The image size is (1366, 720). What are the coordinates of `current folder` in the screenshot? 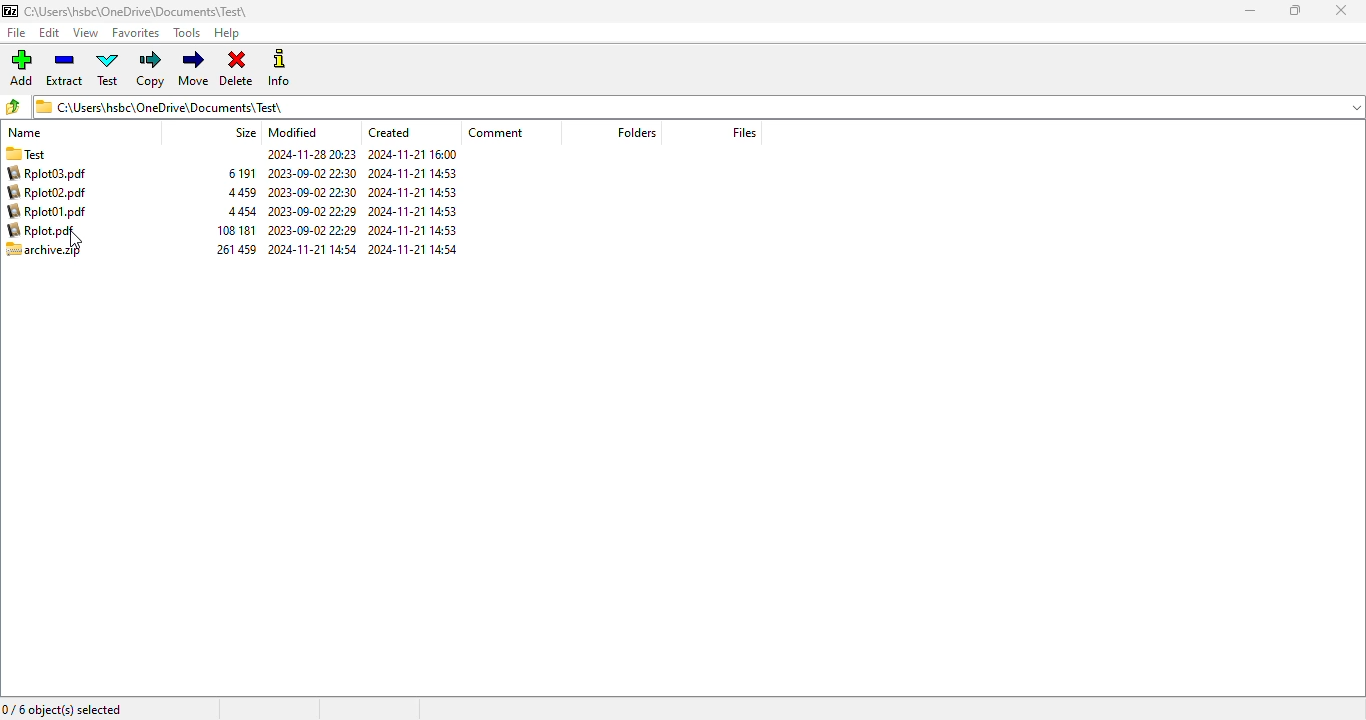 It's located at (685, 106).